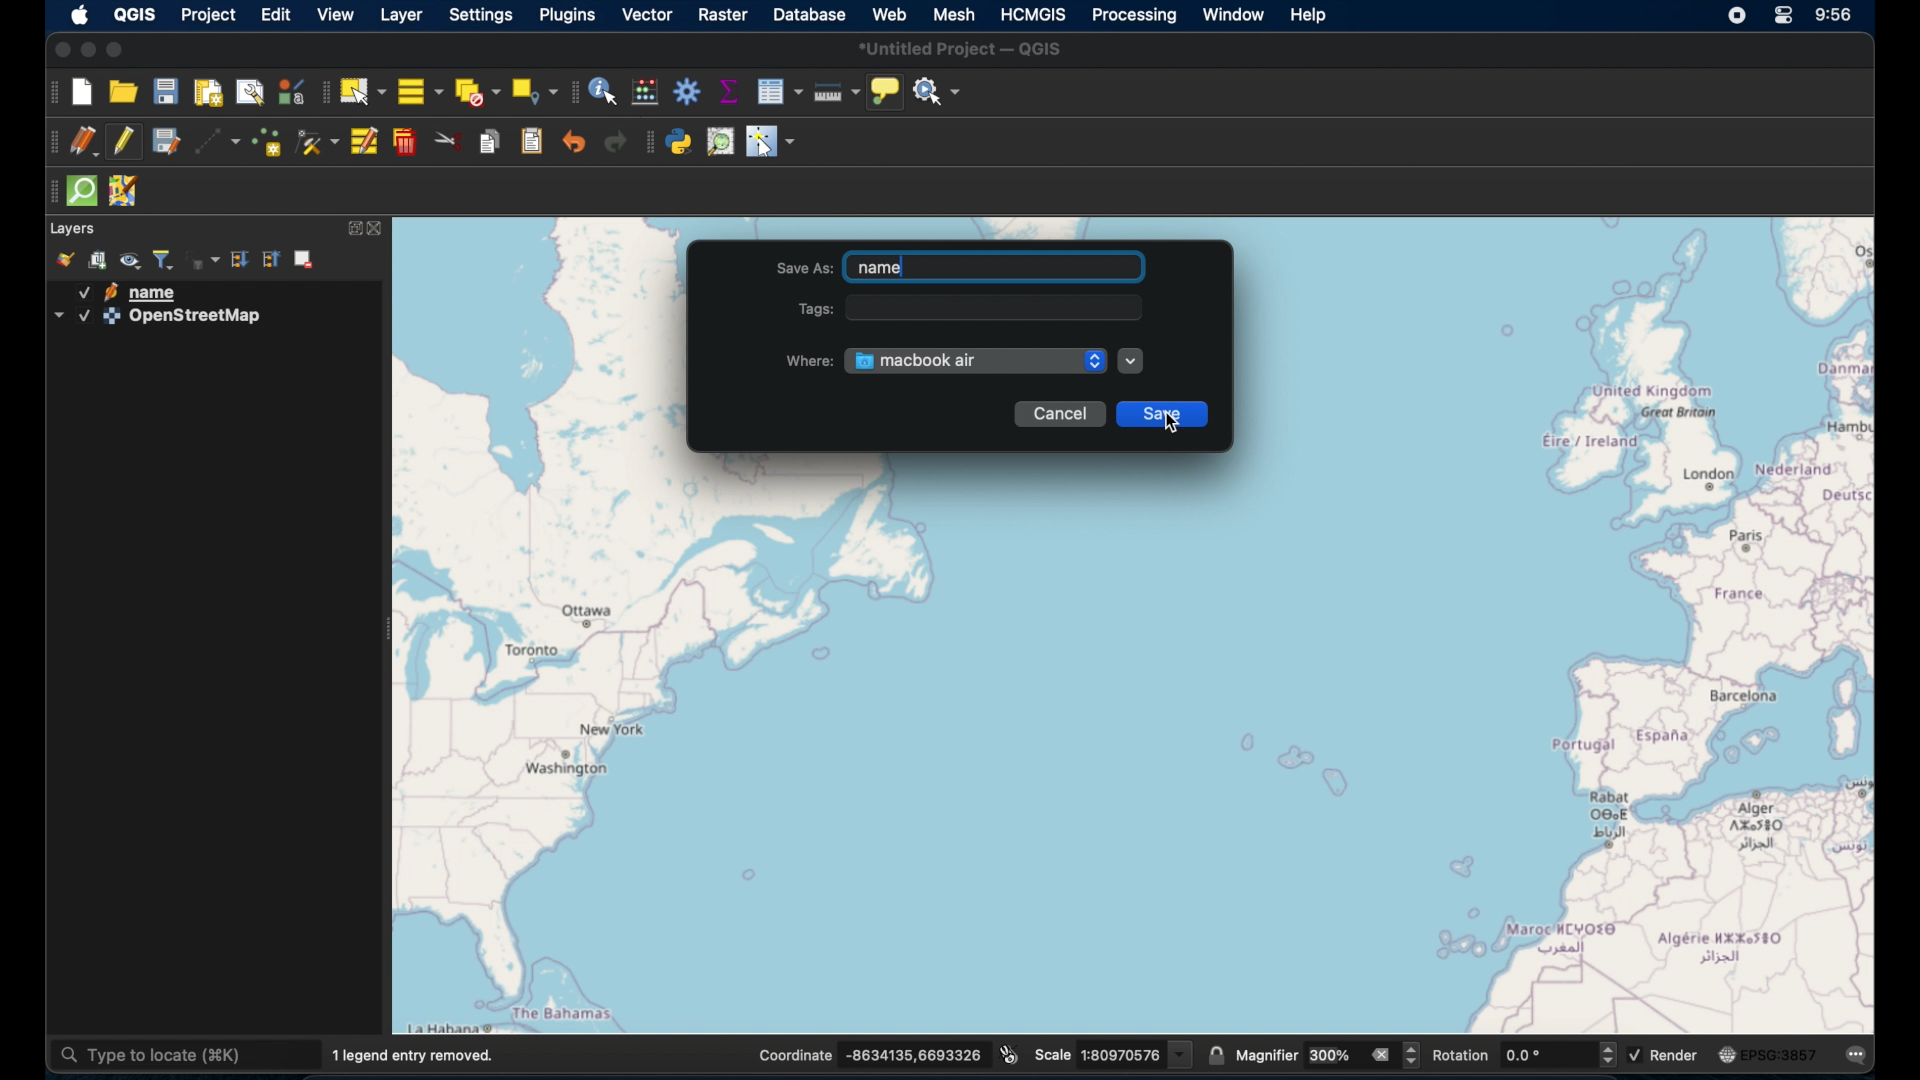  I want to click on no action selected, so click(938, 93).